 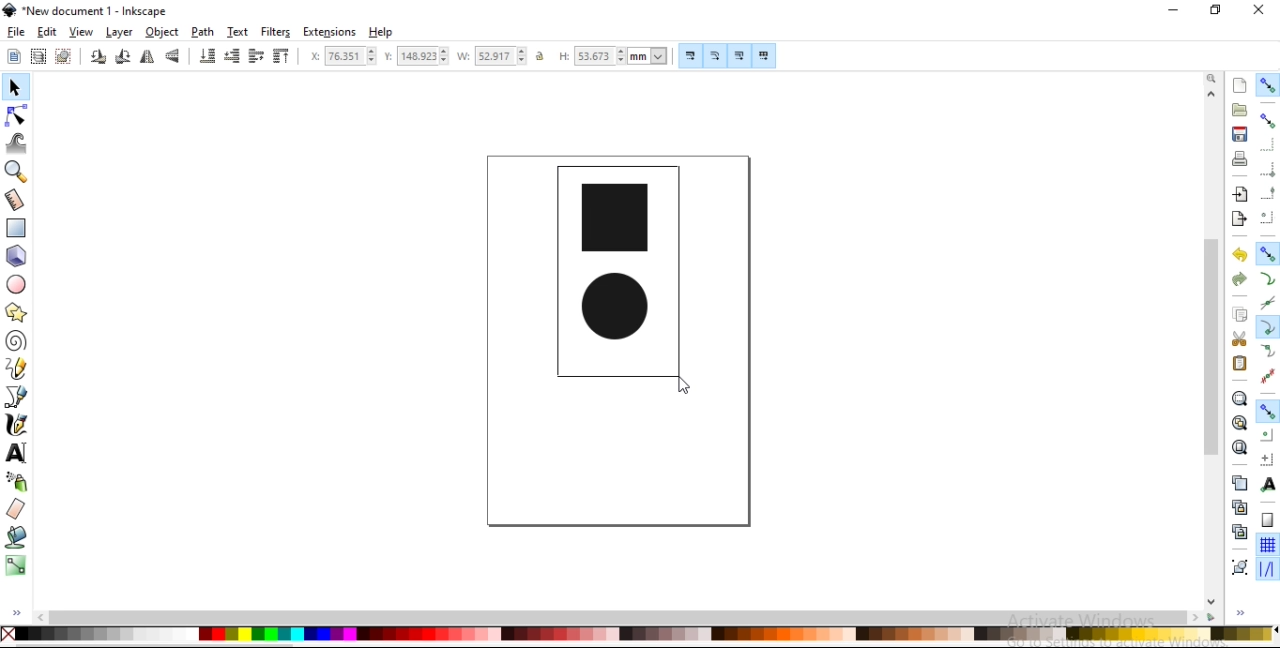 What do you see at coordinates (162, 32) in the screenshot?
I see `object` at bounding box center [162, 32].